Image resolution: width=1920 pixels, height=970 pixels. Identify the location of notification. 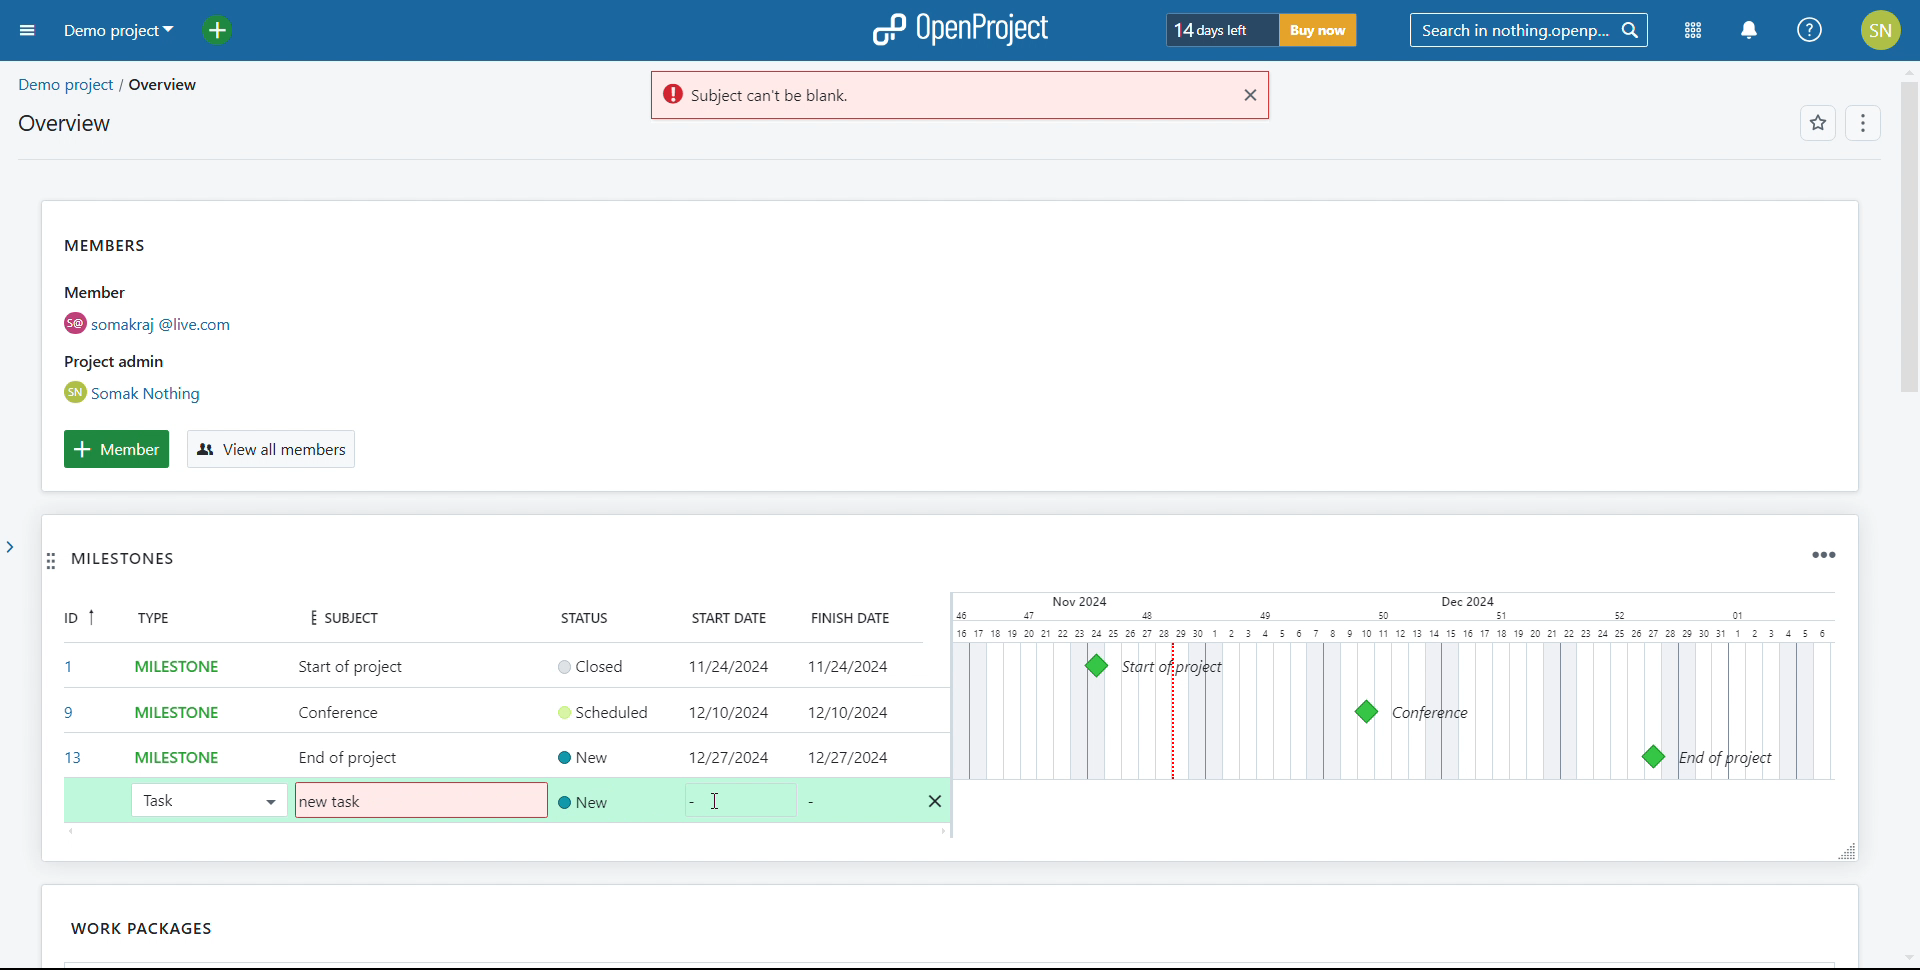
(1748, 31).